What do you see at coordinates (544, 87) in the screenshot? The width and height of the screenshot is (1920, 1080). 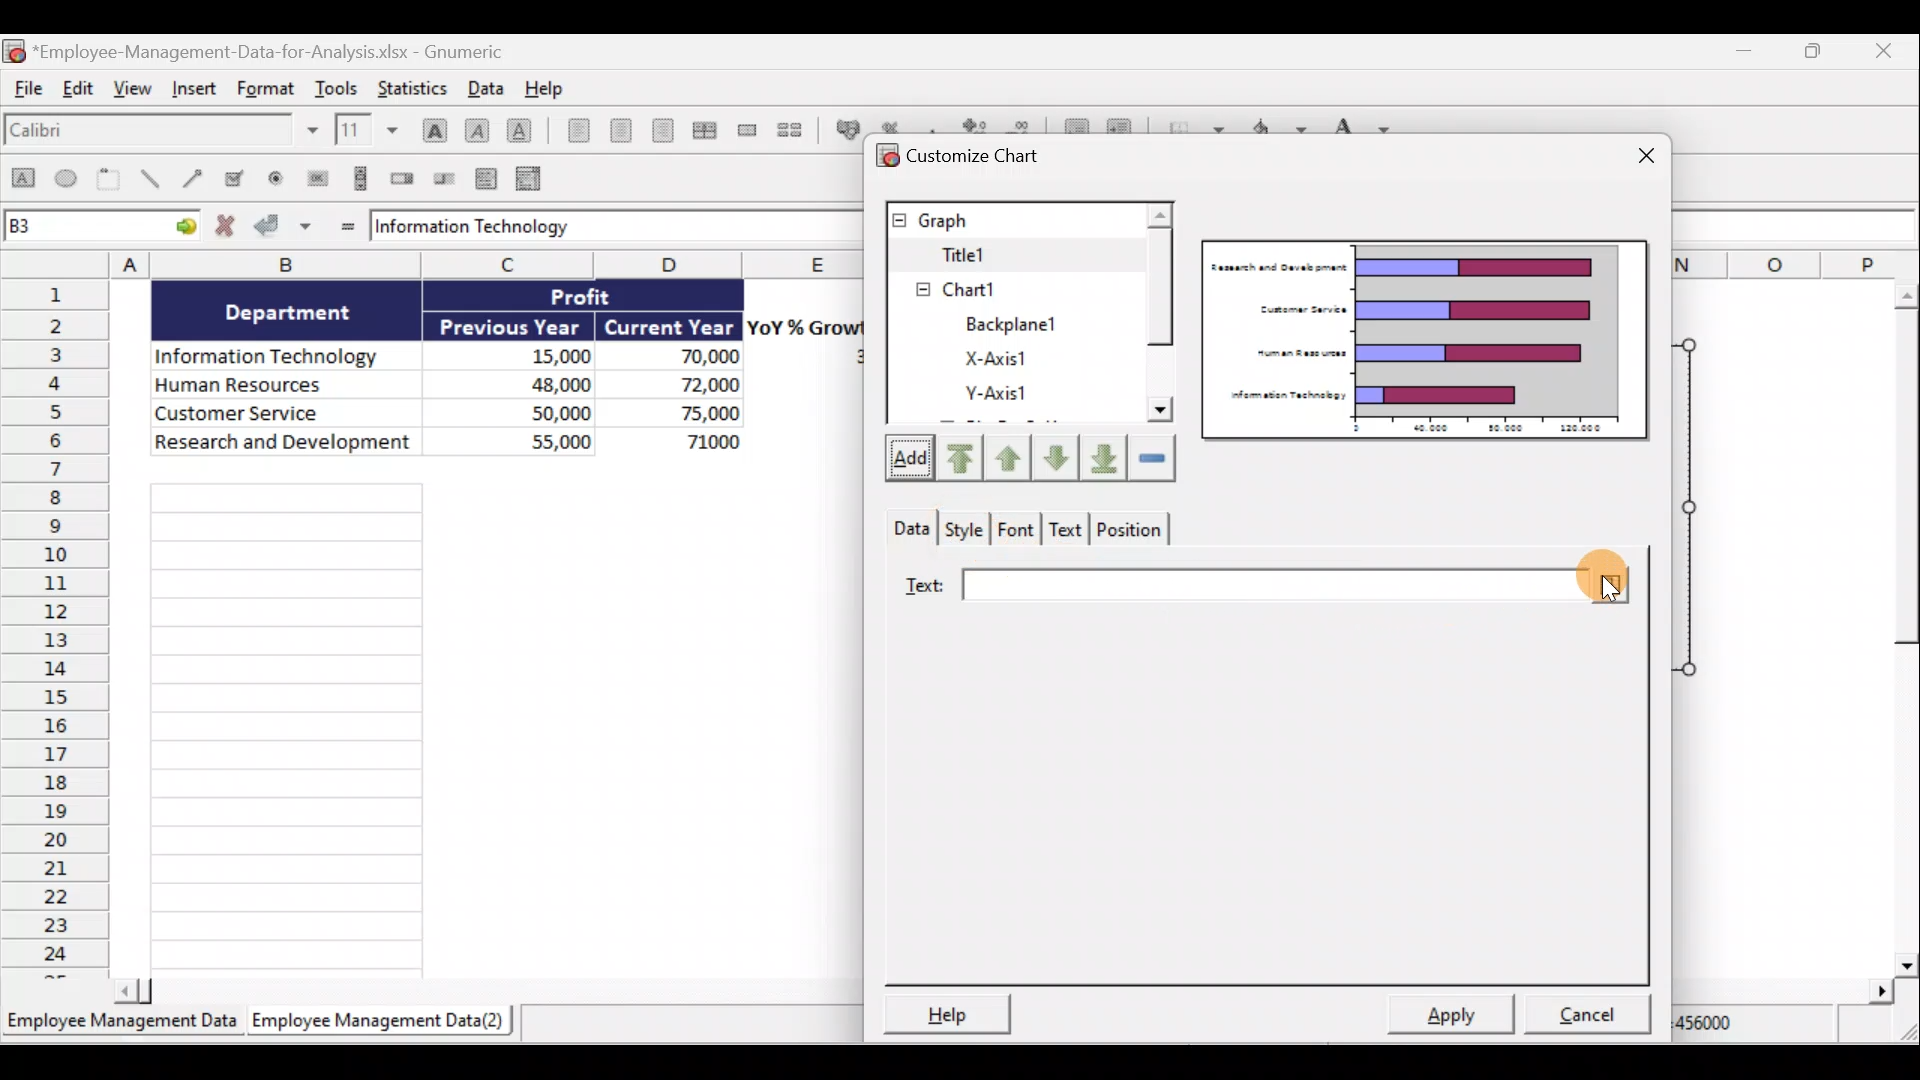 I see `Help` at bounding box center [544, 87].